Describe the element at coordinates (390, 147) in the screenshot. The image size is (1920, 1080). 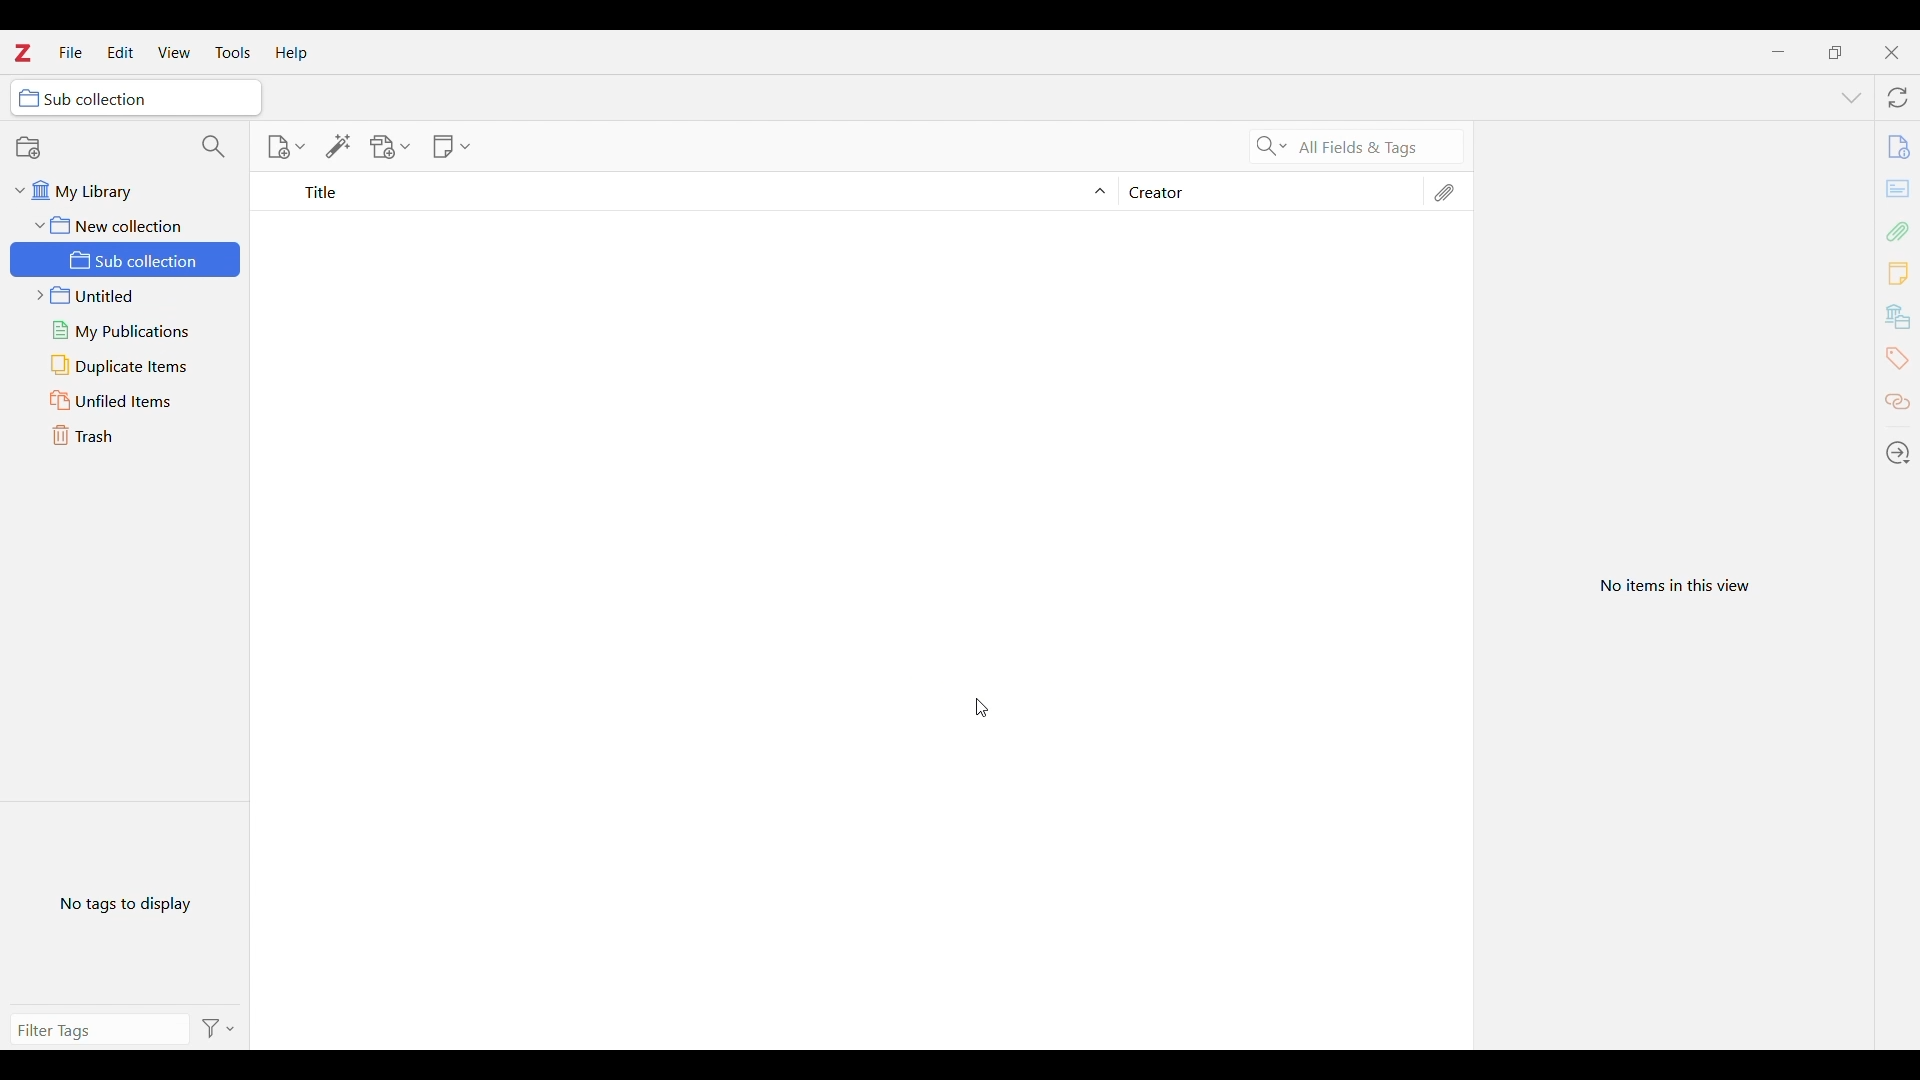
I see `Add file options` at that location.